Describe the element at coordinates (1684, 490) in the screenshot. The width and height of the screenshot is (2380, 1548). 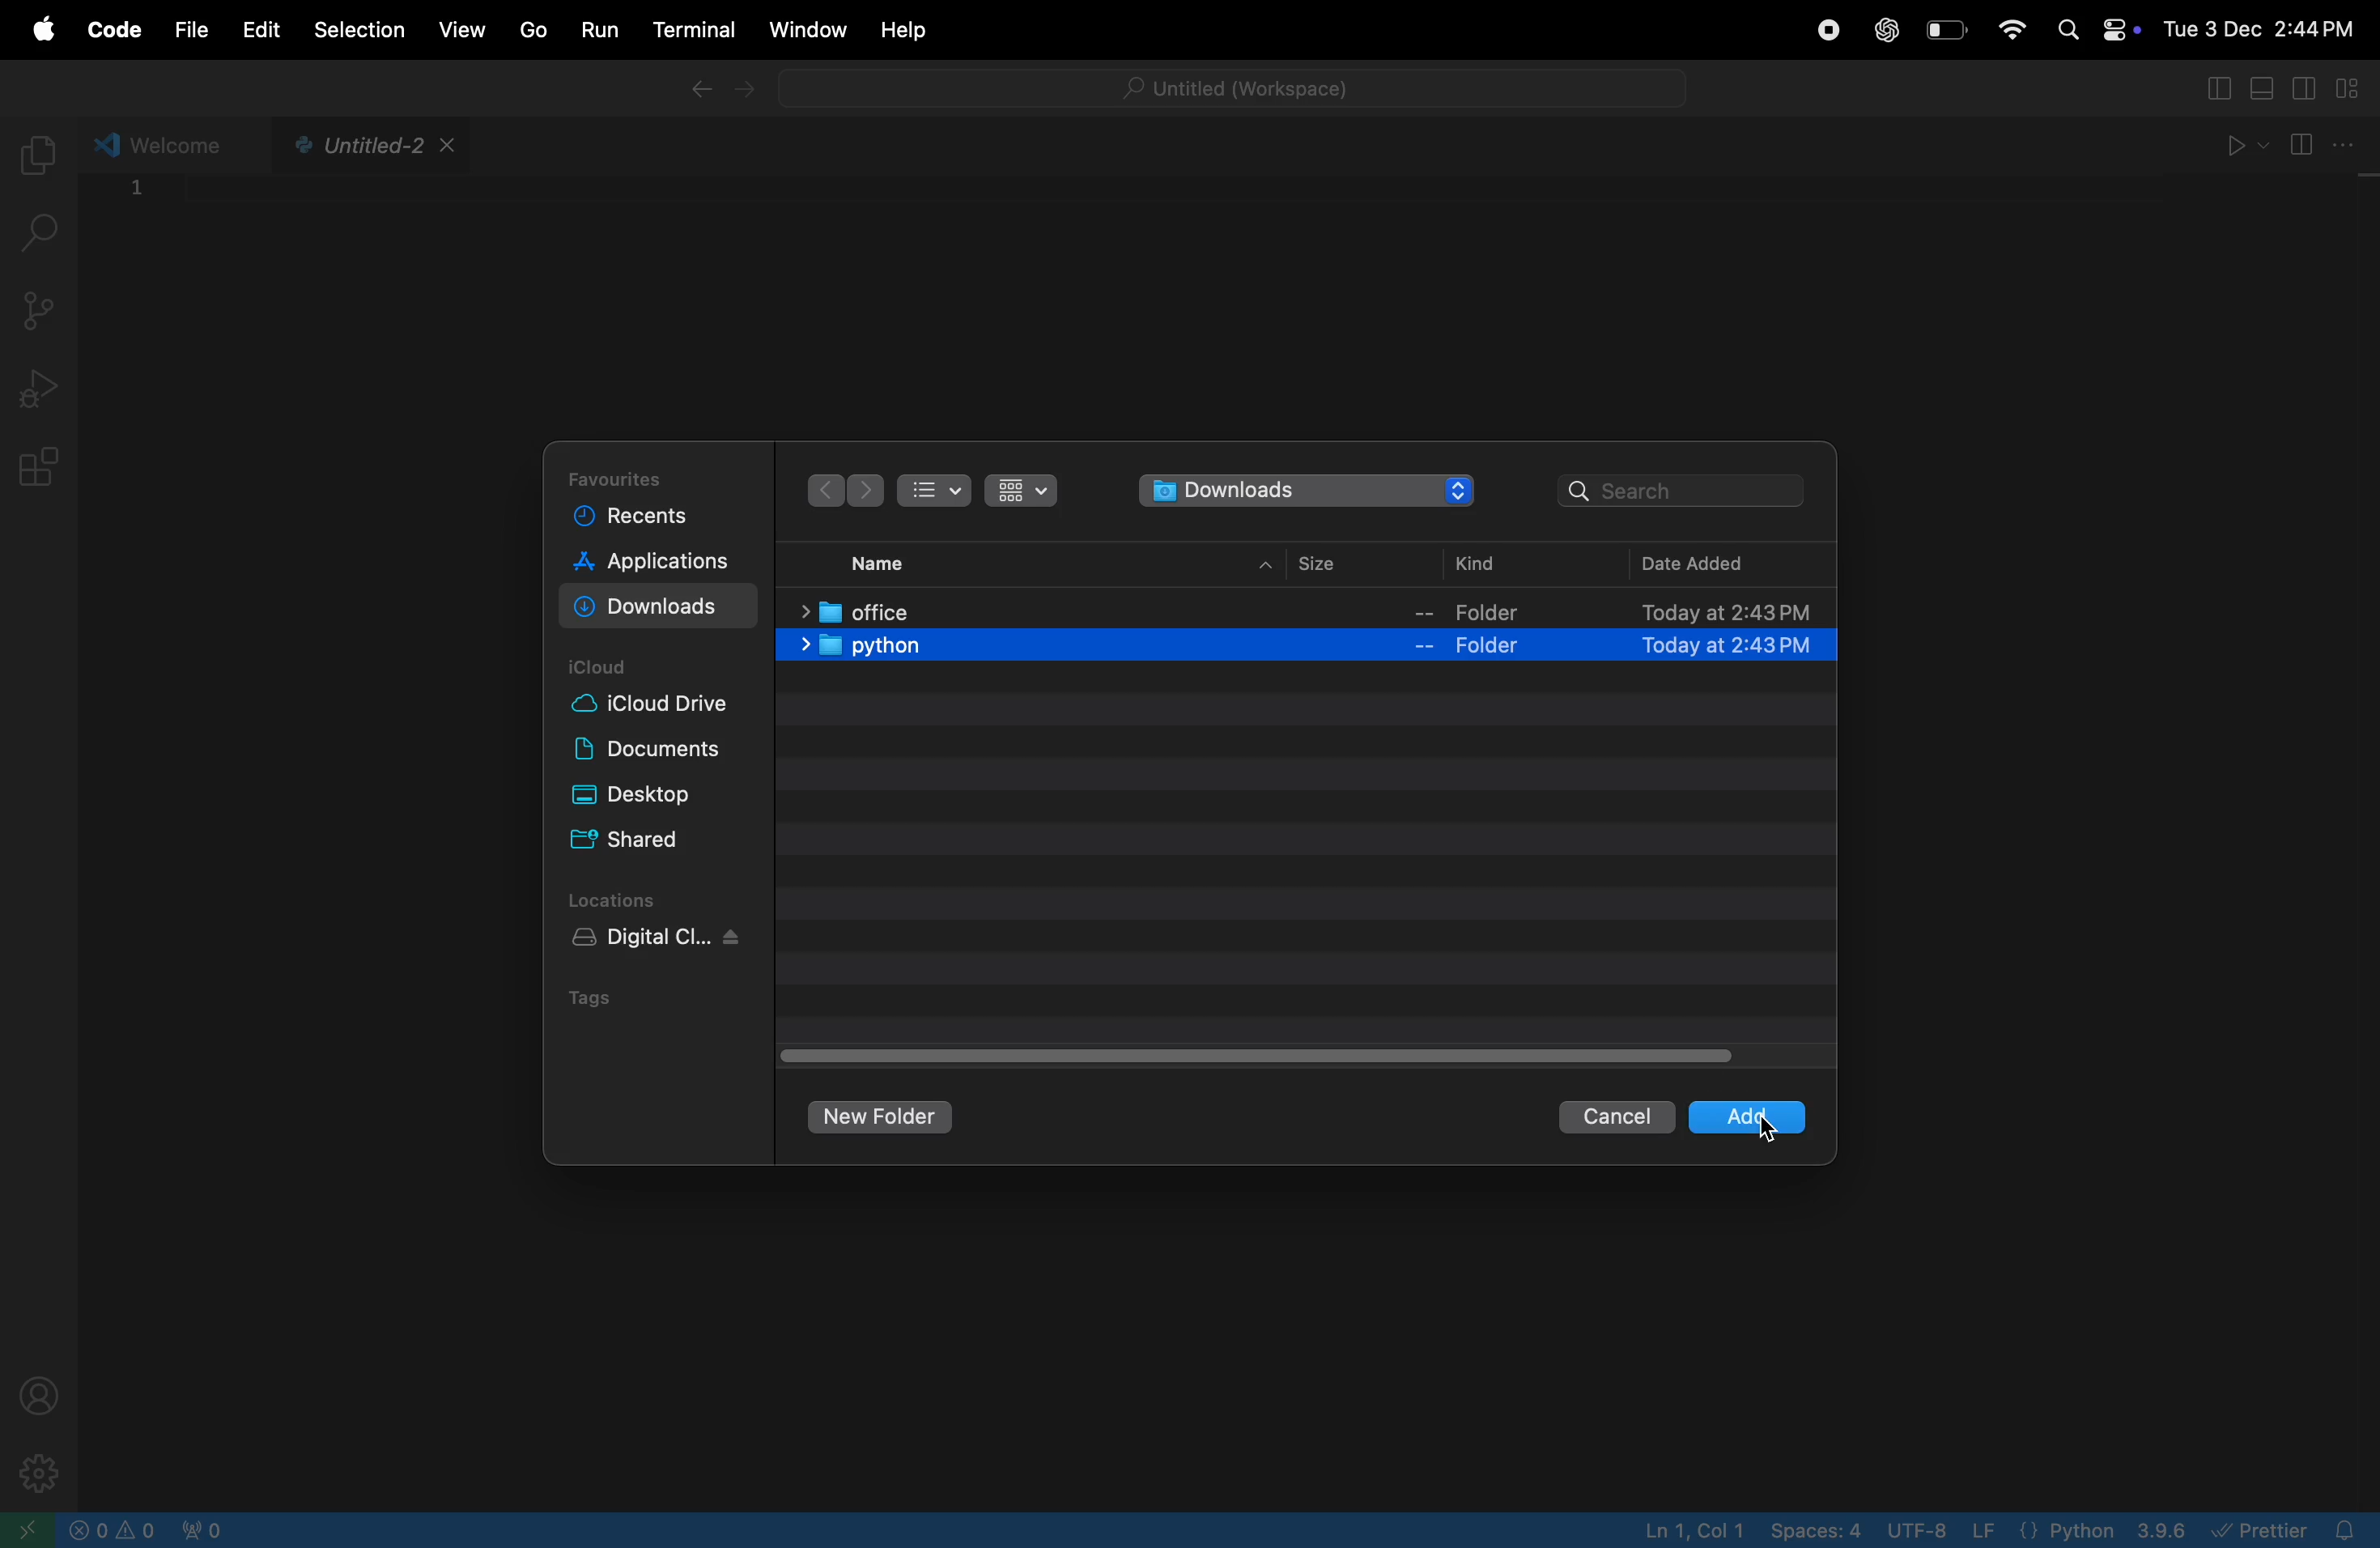
I see `search` at that location.